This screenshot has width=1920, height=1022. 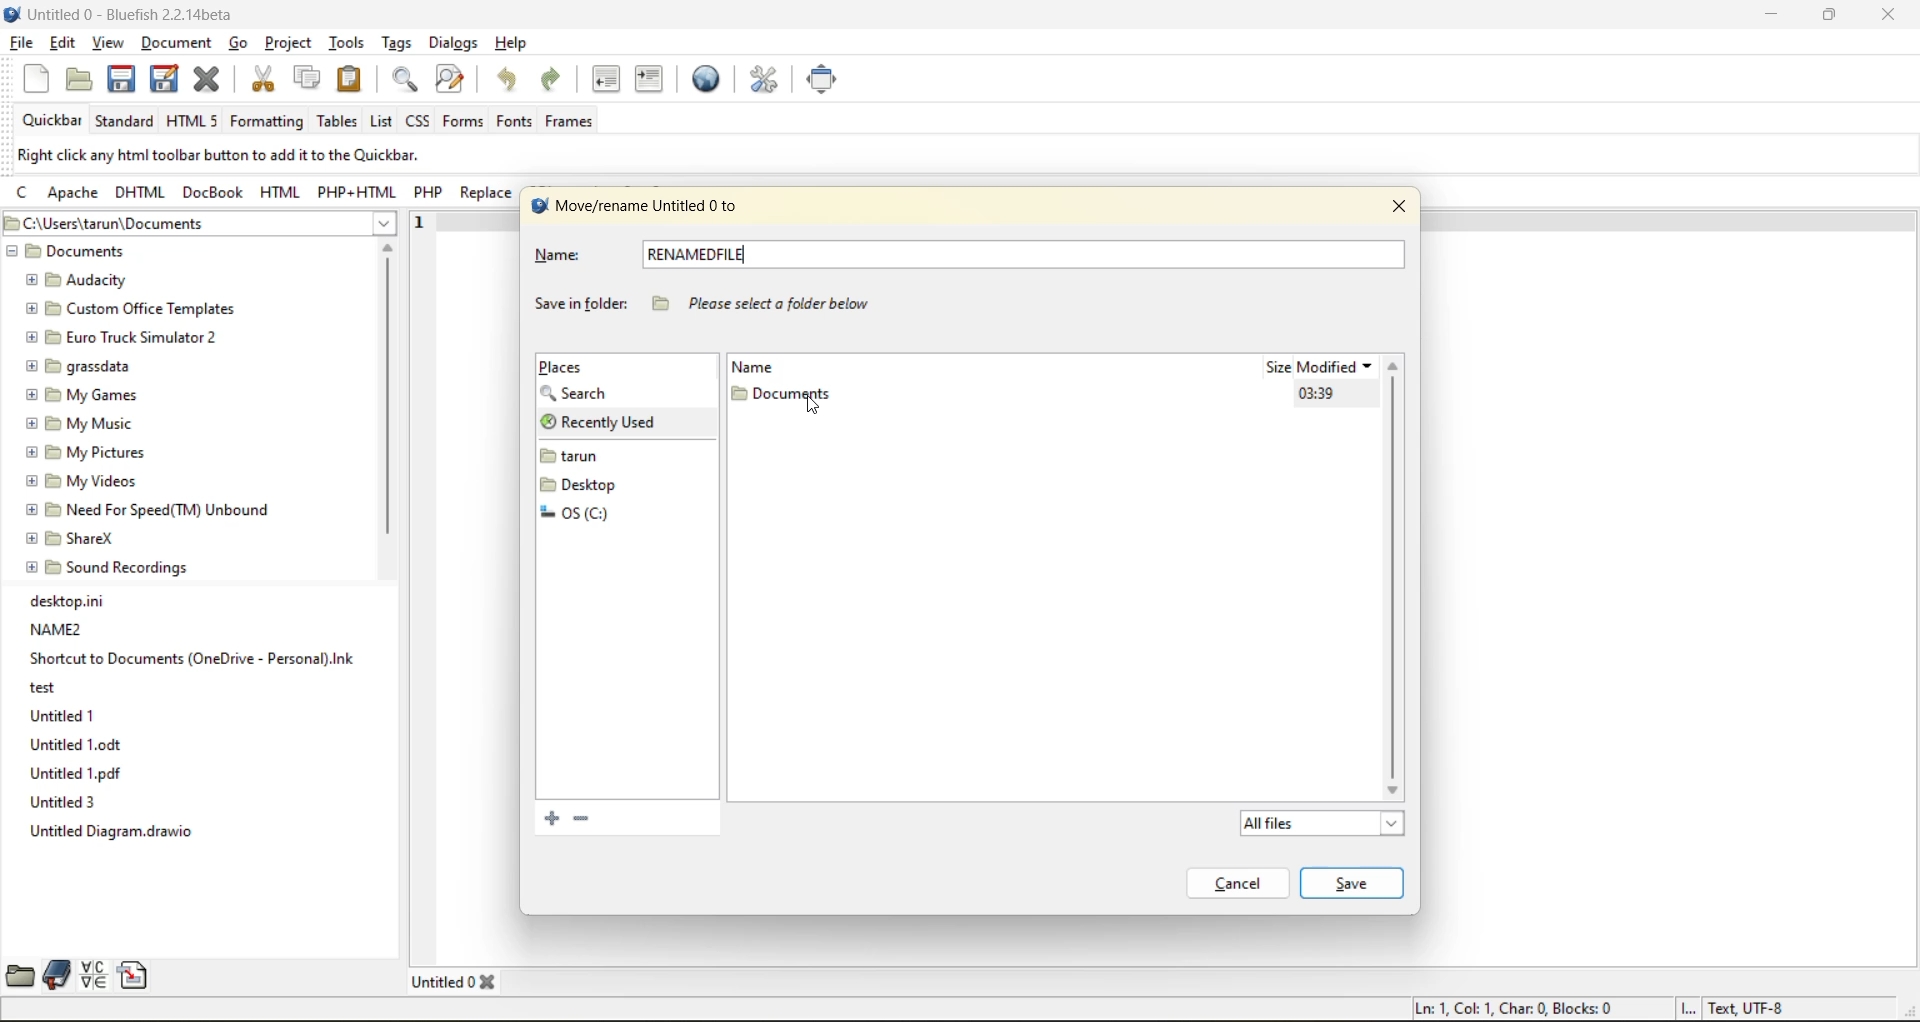 What do you see at coordinates (150, 510) in the screenshot?
I see `Need For Speed(TM) Unbound` at bounding box center [150, 510].